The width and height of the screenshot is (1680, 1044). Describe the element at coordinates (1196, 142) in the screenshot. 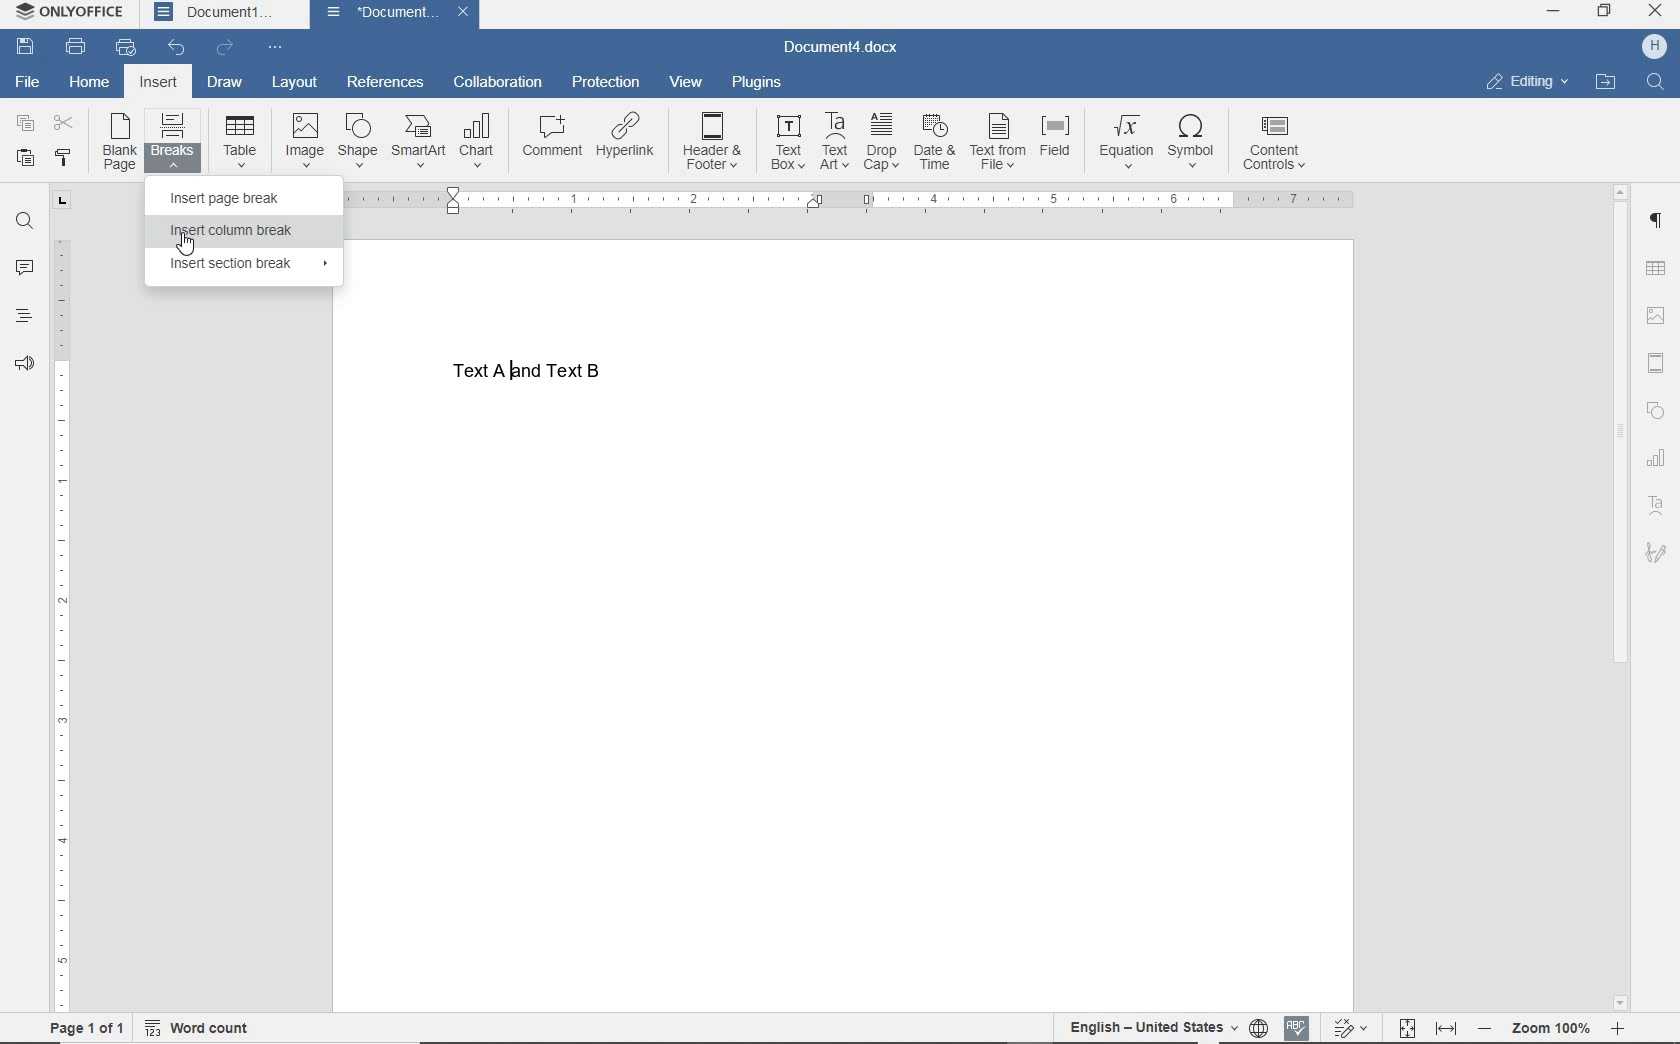

I see `SYMBOL` at that location.